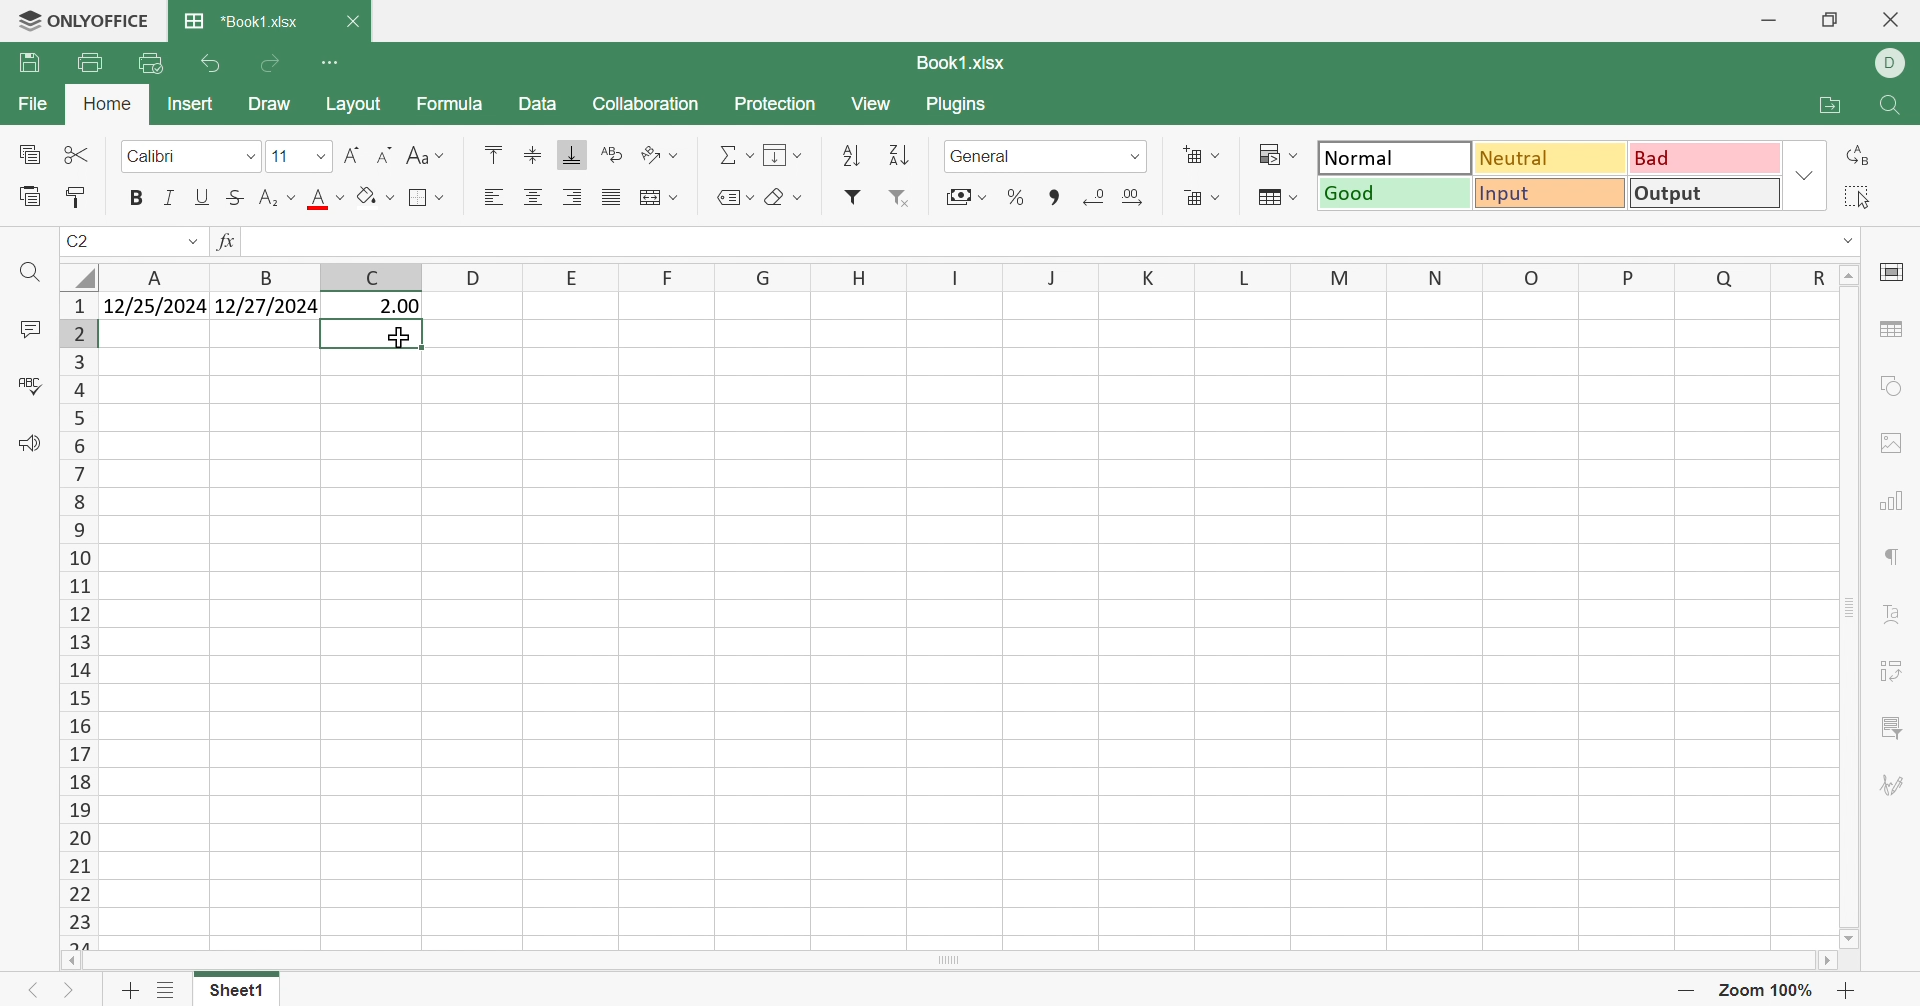 Image resolution: width=1920 pixels, height=1006 pixels. I want to click on Align Left, so click(494, 198).